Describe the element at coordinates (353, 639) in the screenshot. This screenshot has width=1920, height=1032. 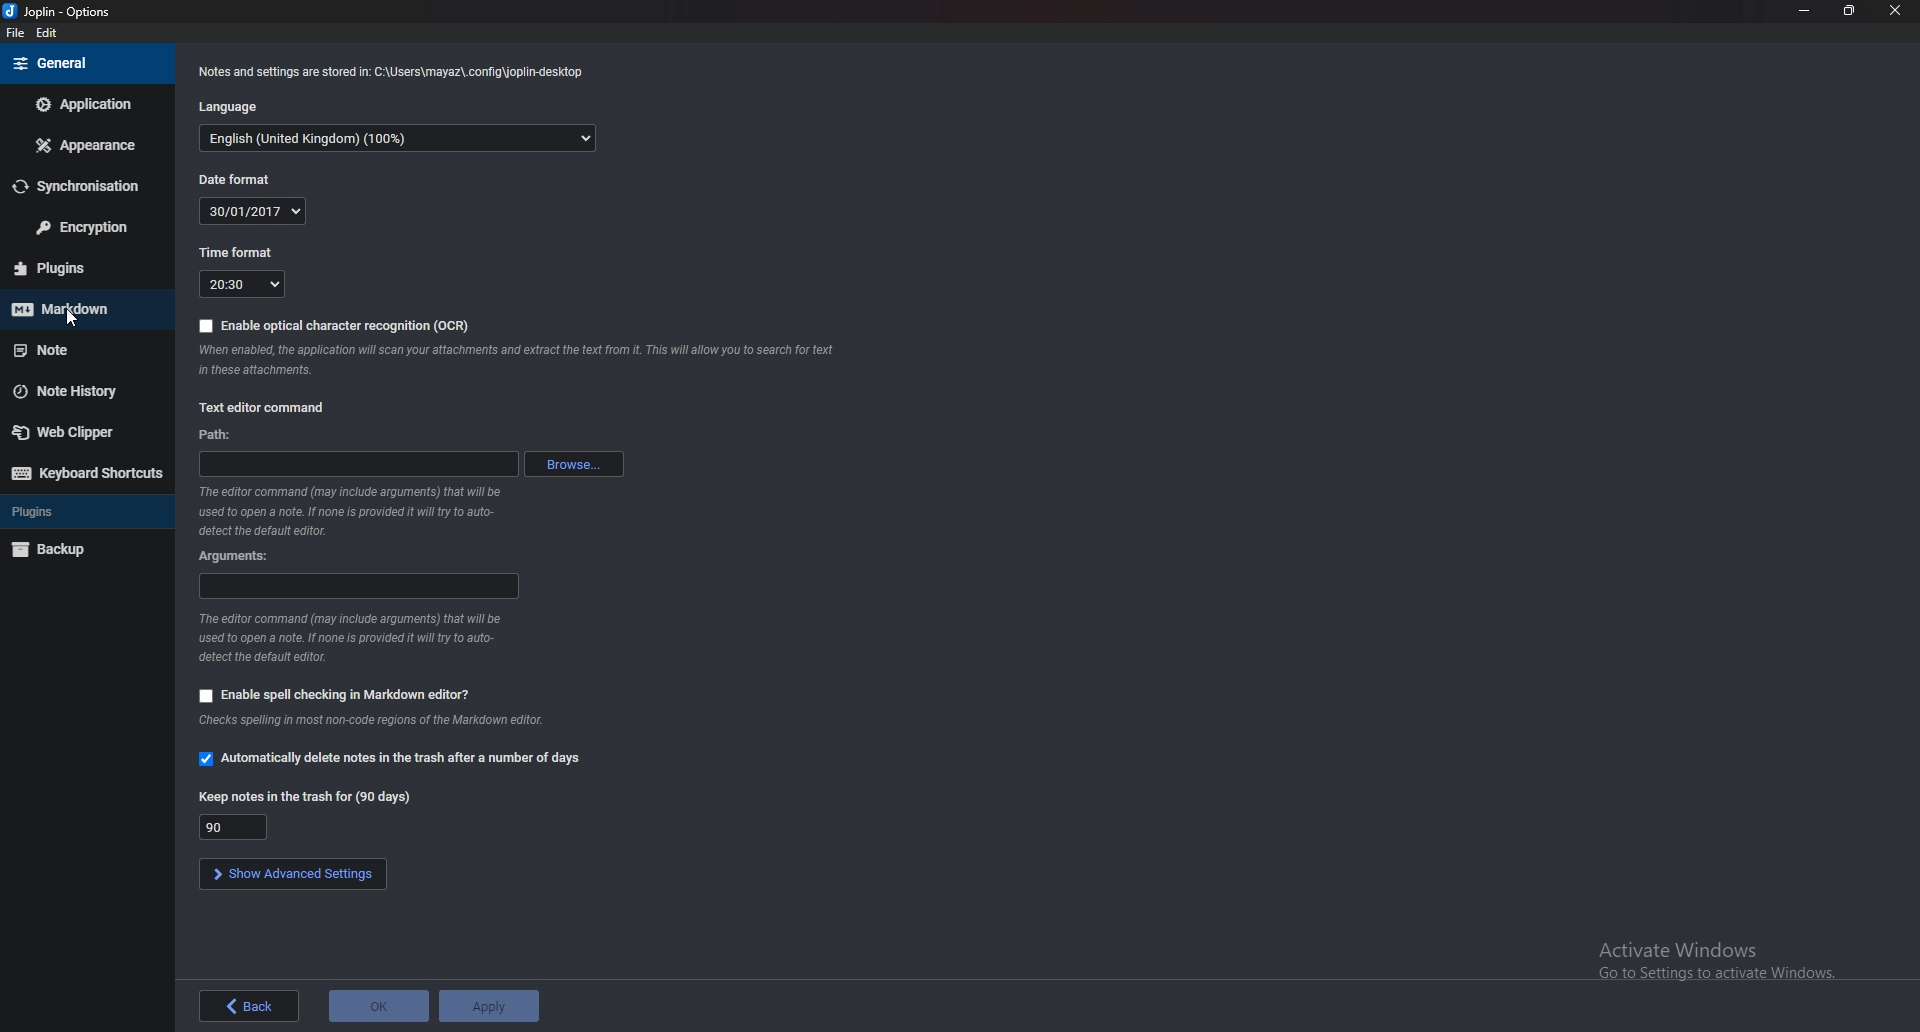
I see `The editor command (may include arguments) that will be used to open a note. If none is provided it will ry to auto-detect the default editor.` at that location.